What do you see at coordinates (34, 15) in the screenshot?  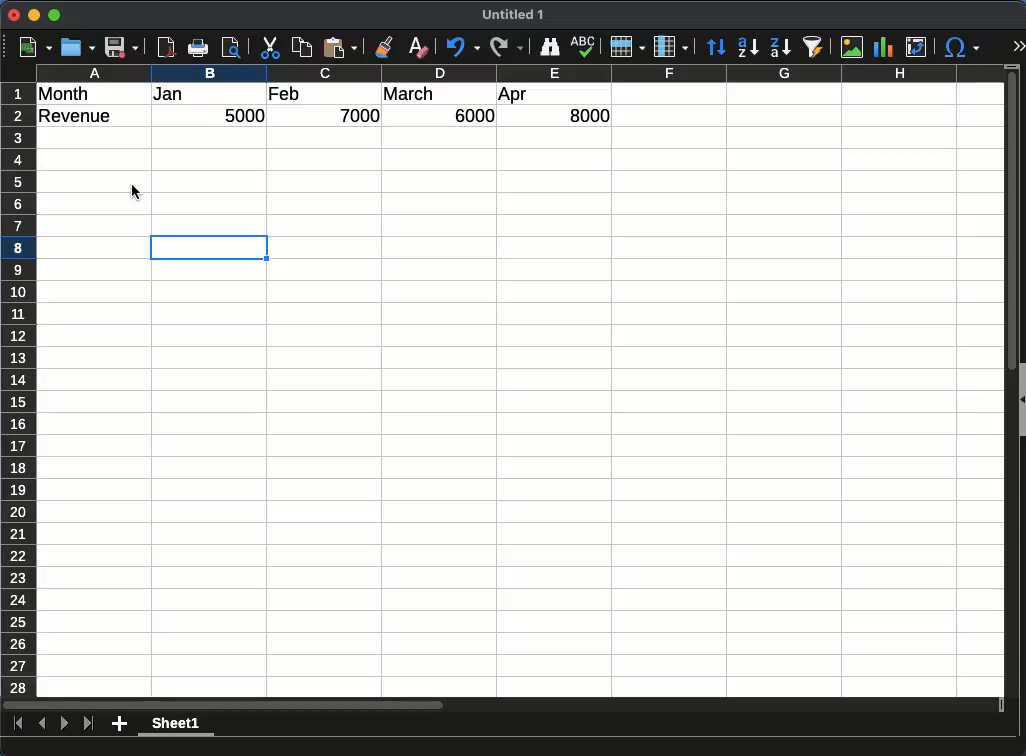 I see `minimize` at bounding box center [34, 15].